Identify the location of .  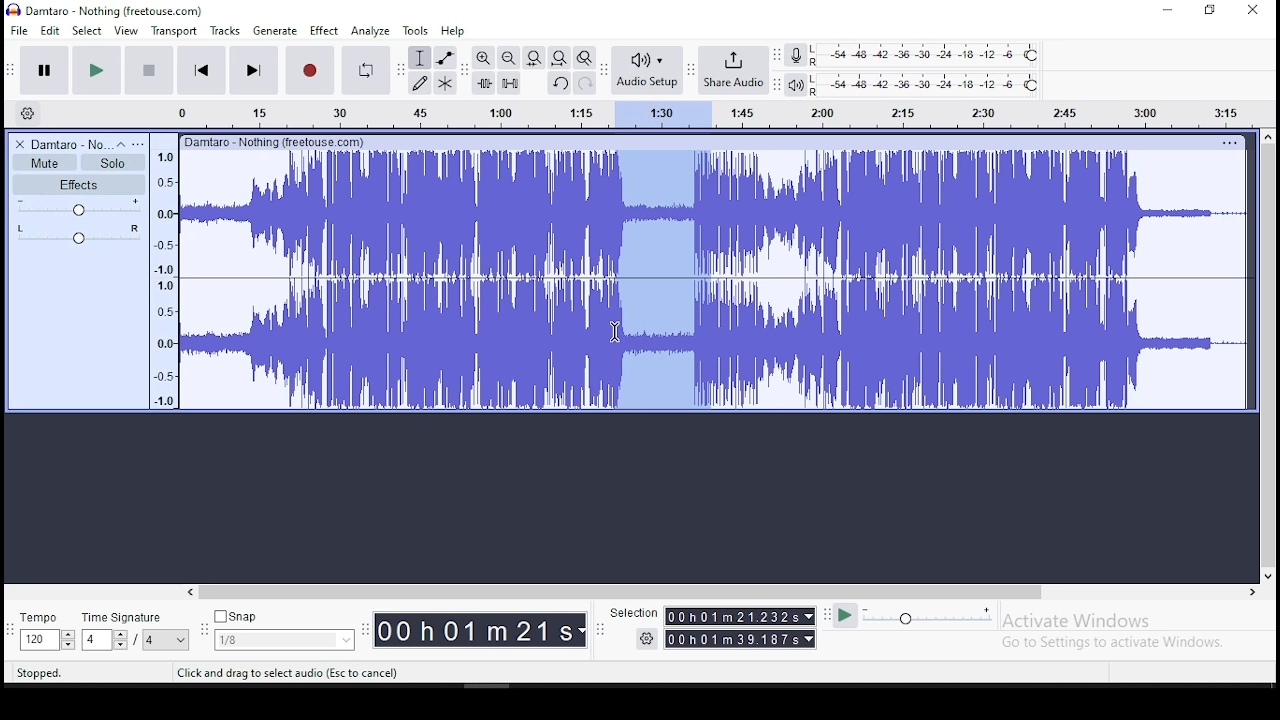
(165, 279).